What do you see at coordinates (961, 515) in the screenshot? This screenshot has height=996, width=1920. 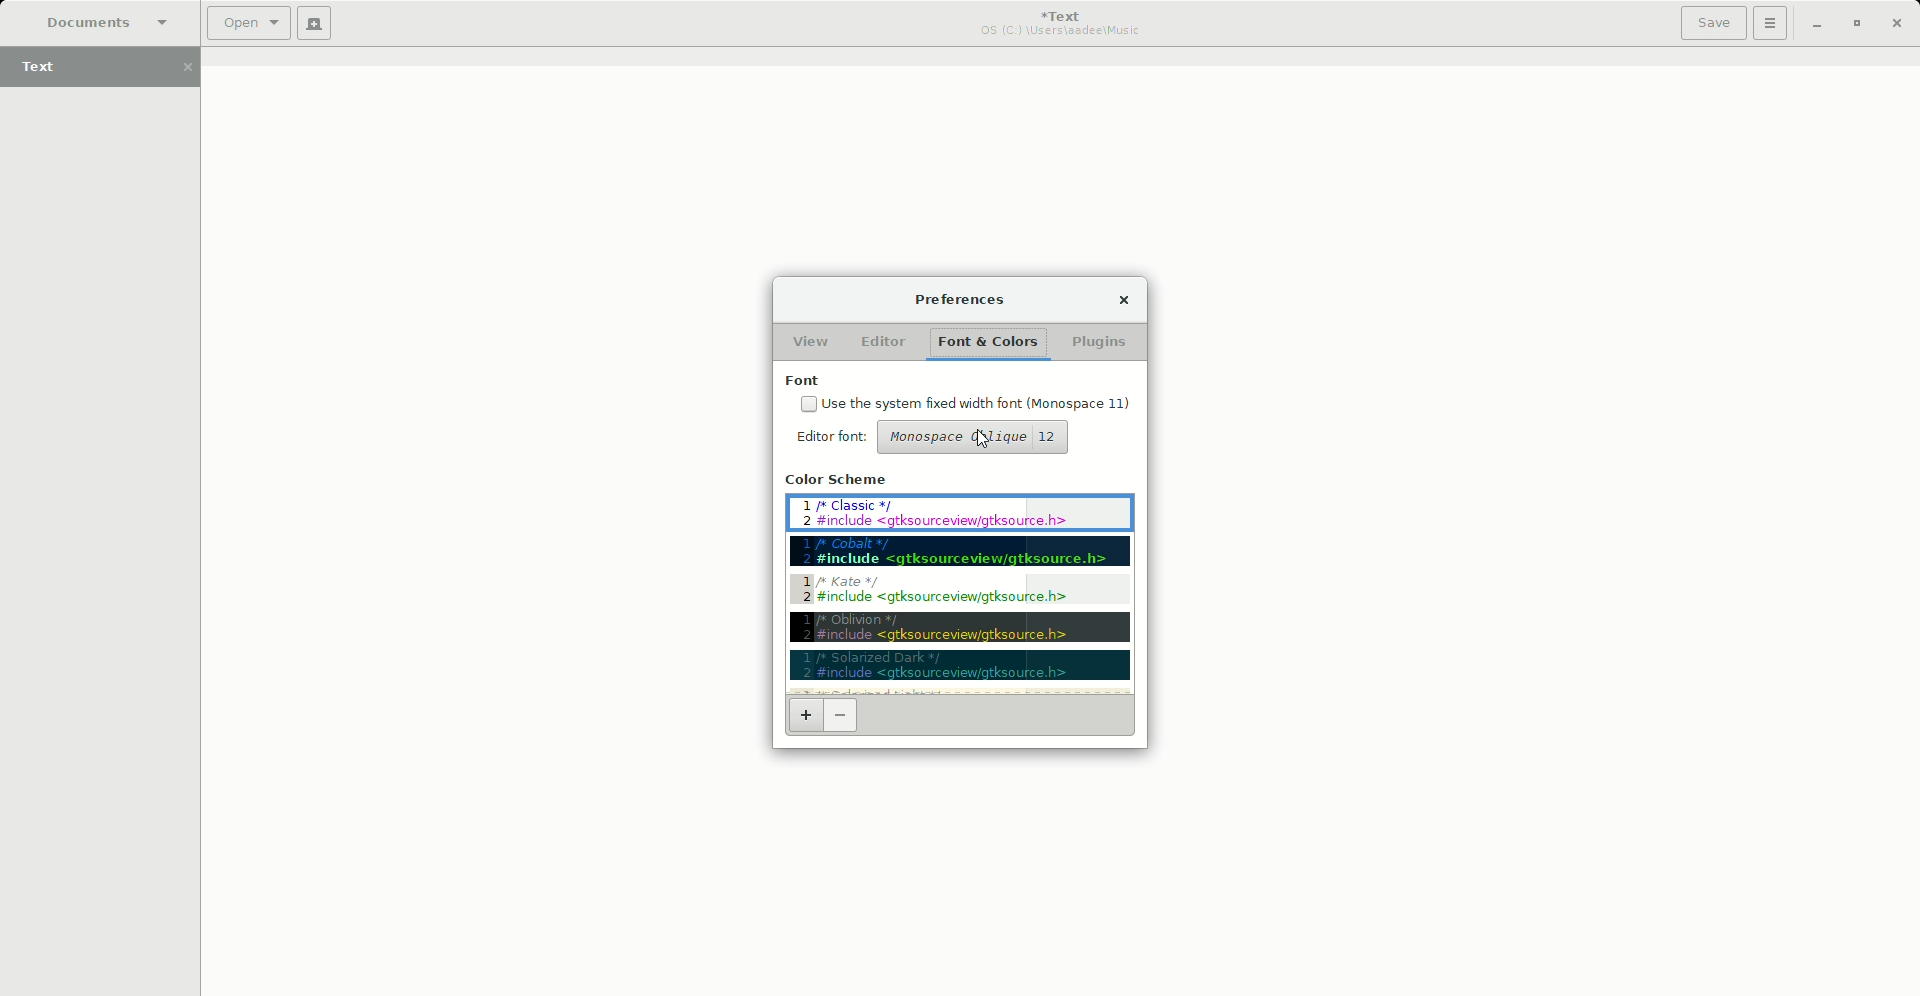 I see `Classic` at bounding box center [961, 515].